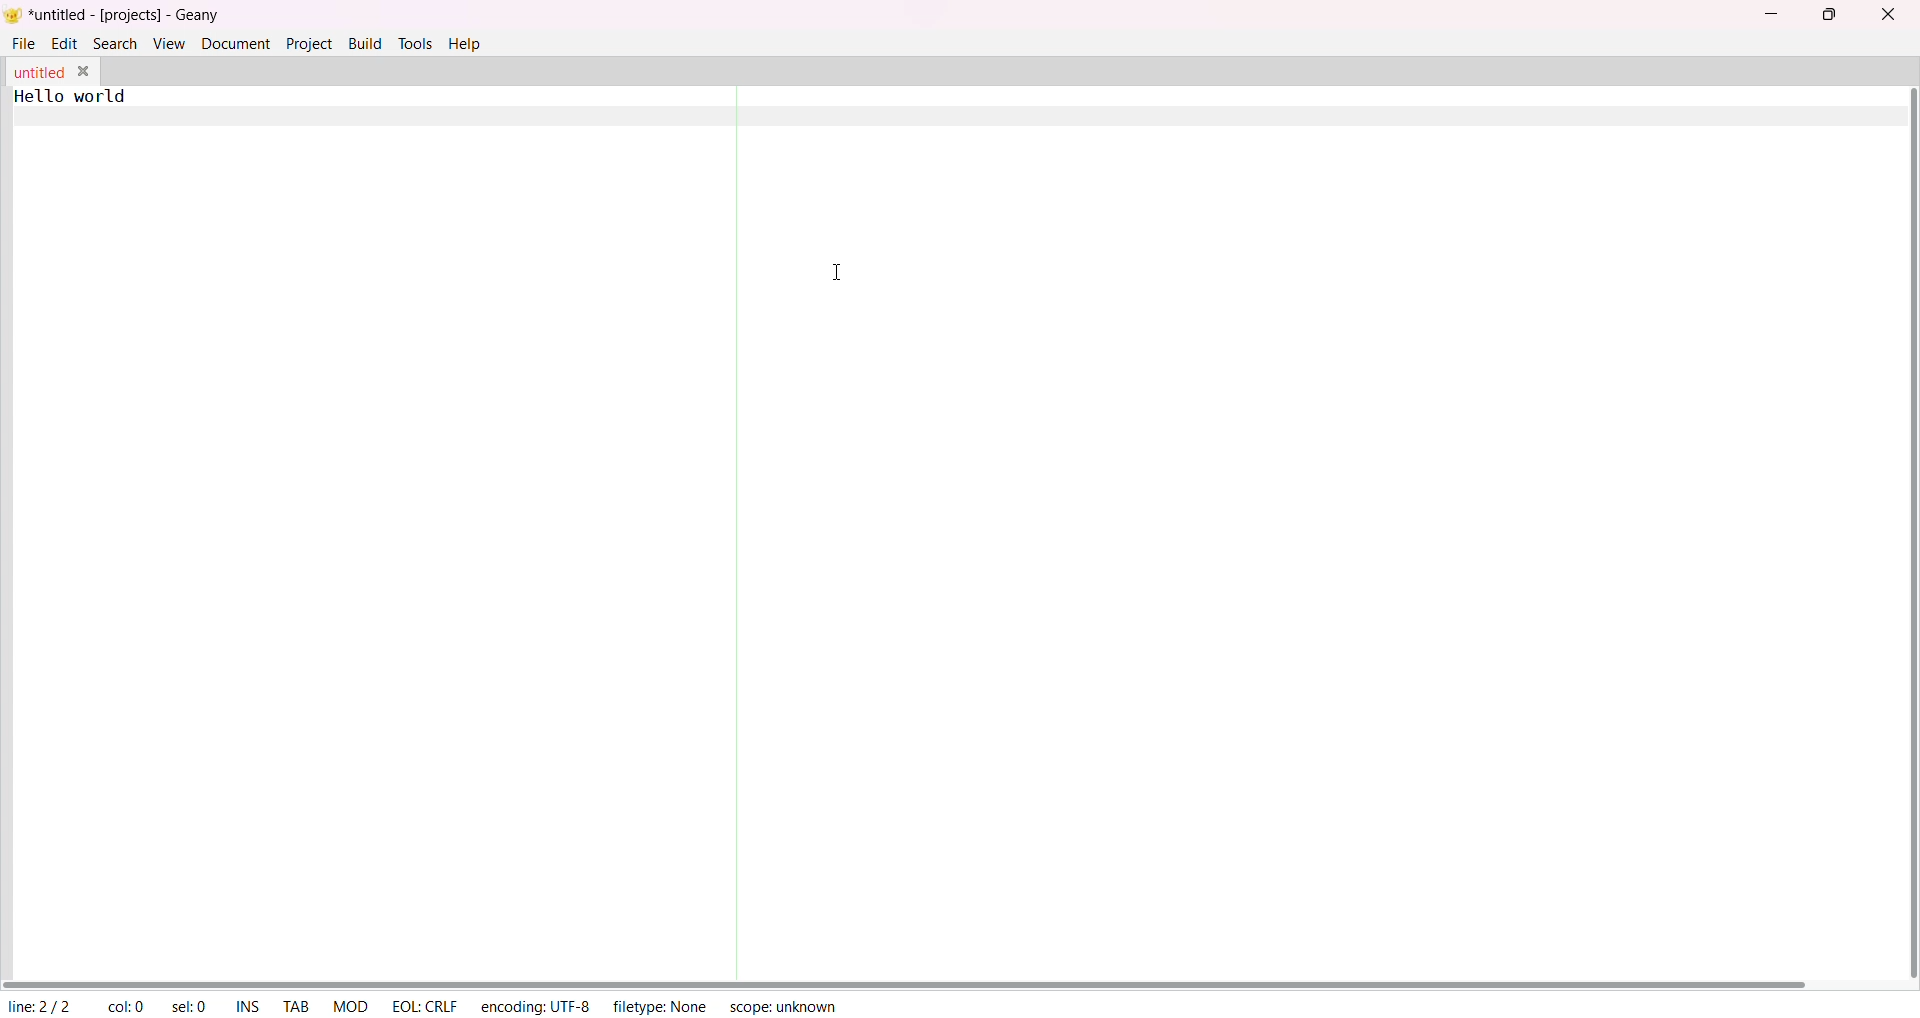 This screenshot has height=1018, width=1920. Describe the element at coordinates (168, 43) in the screenshot. I see `view` at that location.